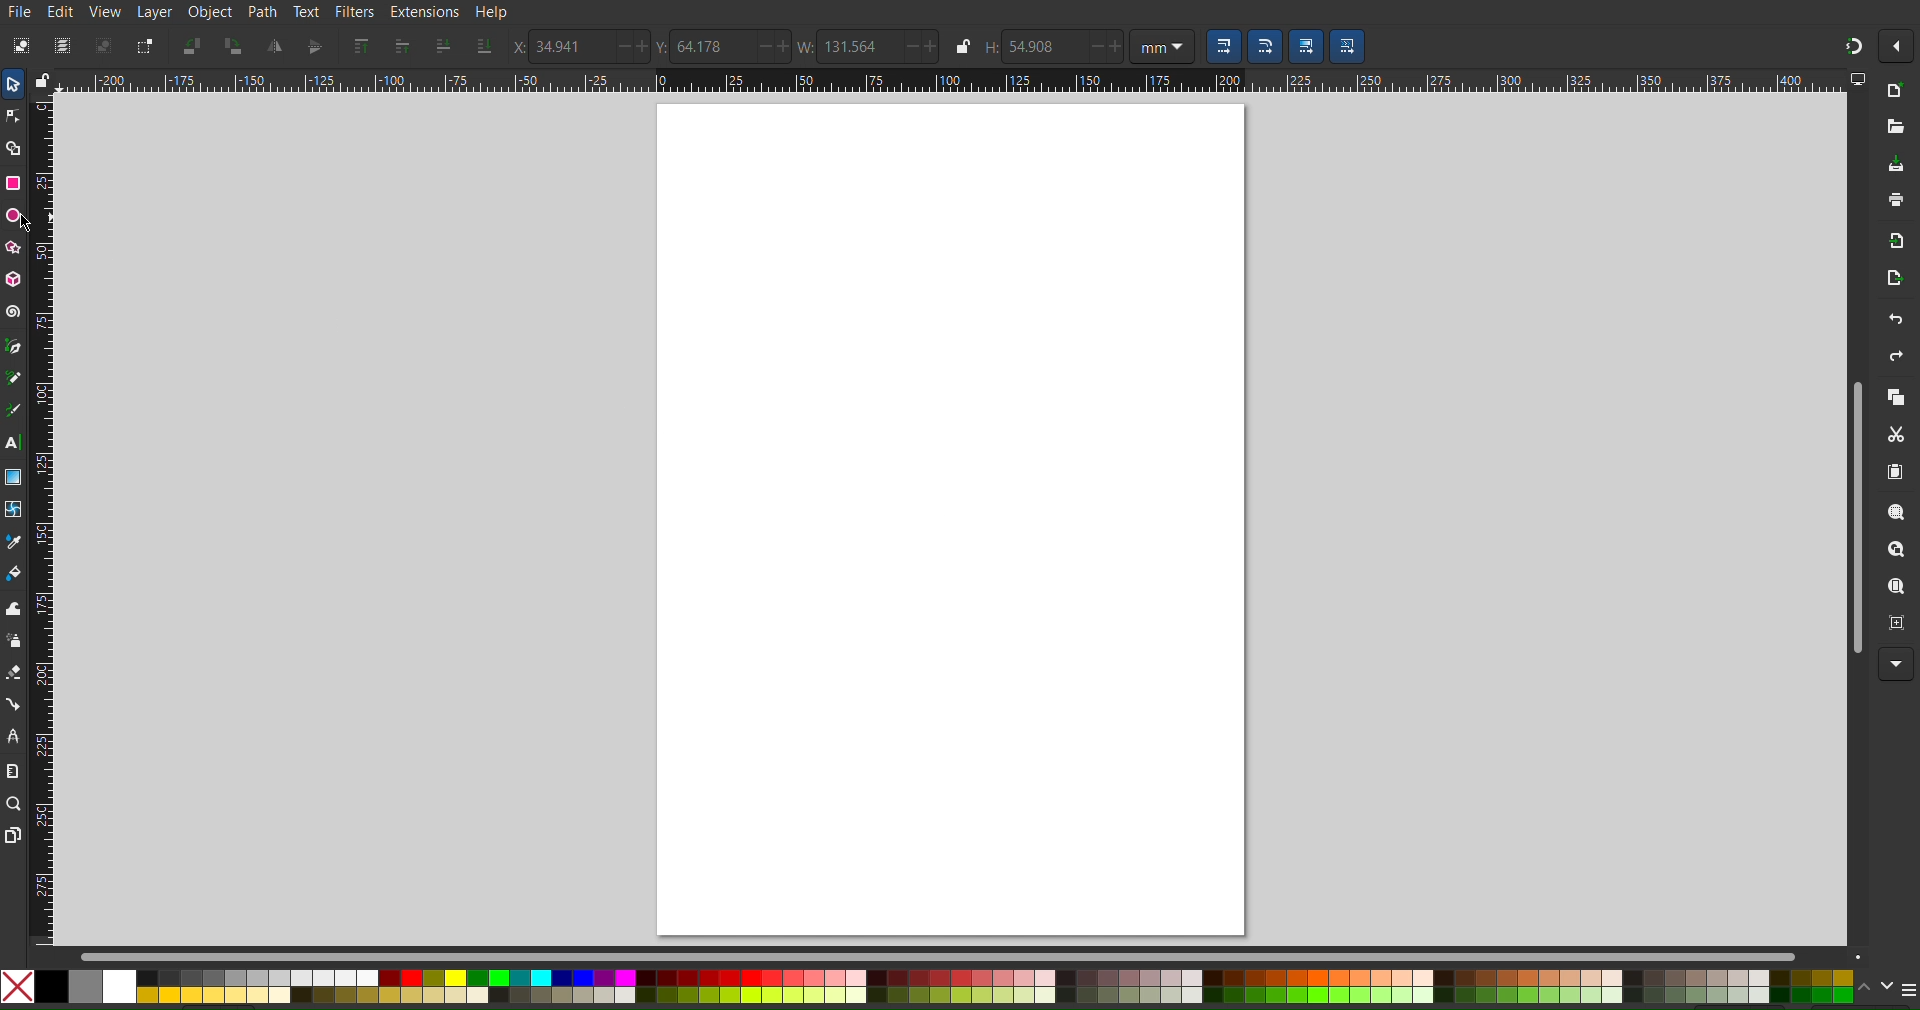 The height and width of the screenshot is (1010, 1920). Describe the element at coordinates (1042, 46) in the screenshot. I see `54` at that location.